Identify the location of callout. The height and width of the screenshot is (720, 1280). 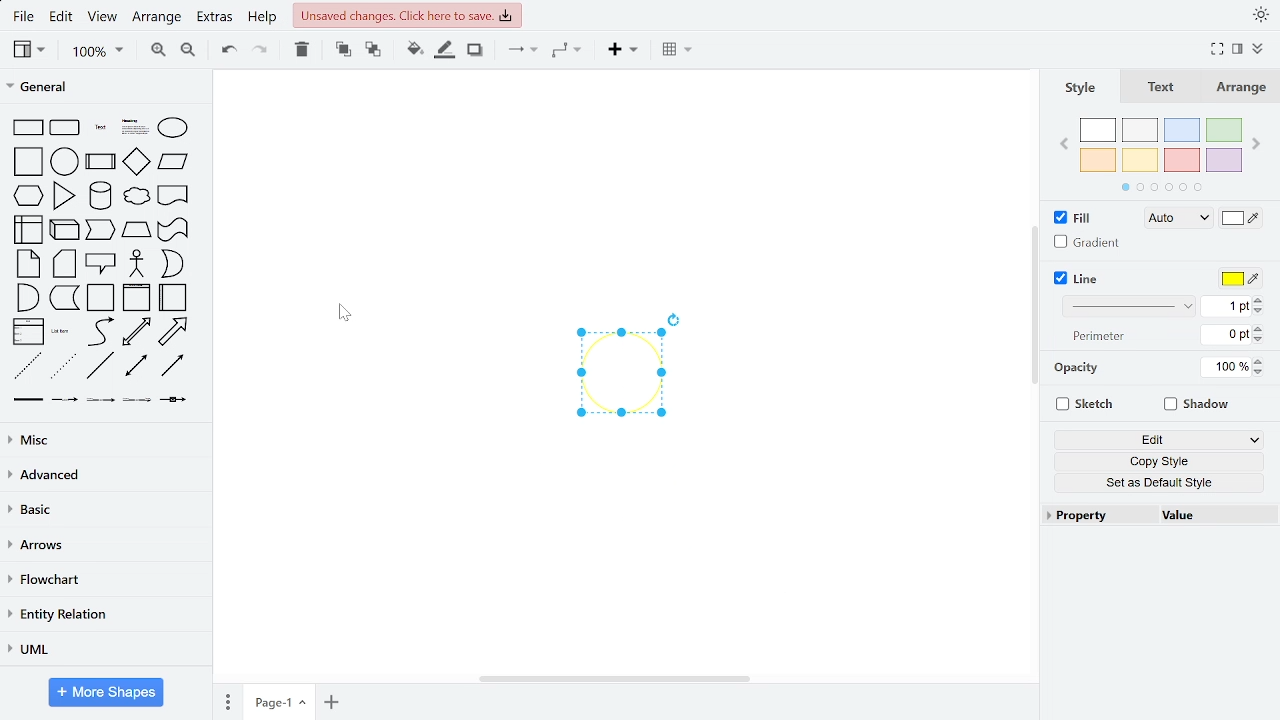
(101, 264).